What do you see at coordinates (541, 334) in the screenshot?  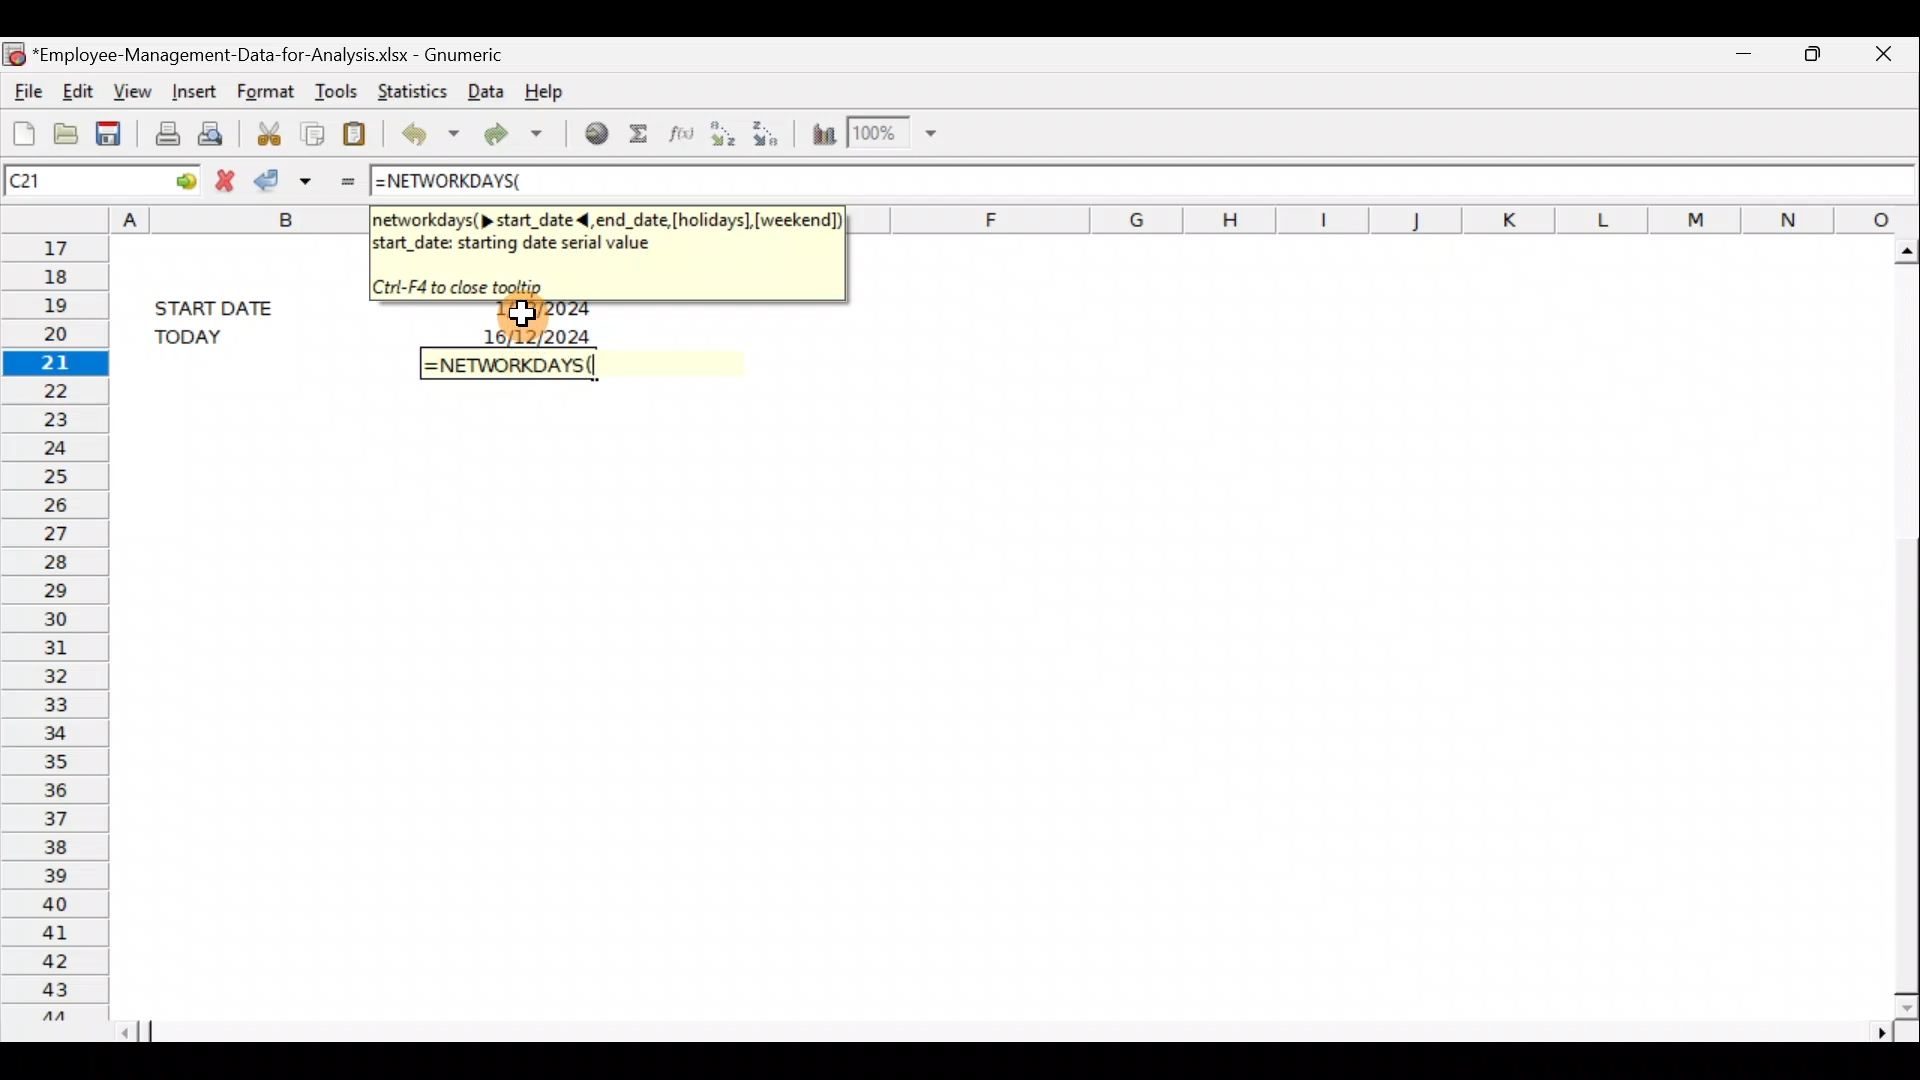 I see `16/12/2024` at bounding box center [541, 334].